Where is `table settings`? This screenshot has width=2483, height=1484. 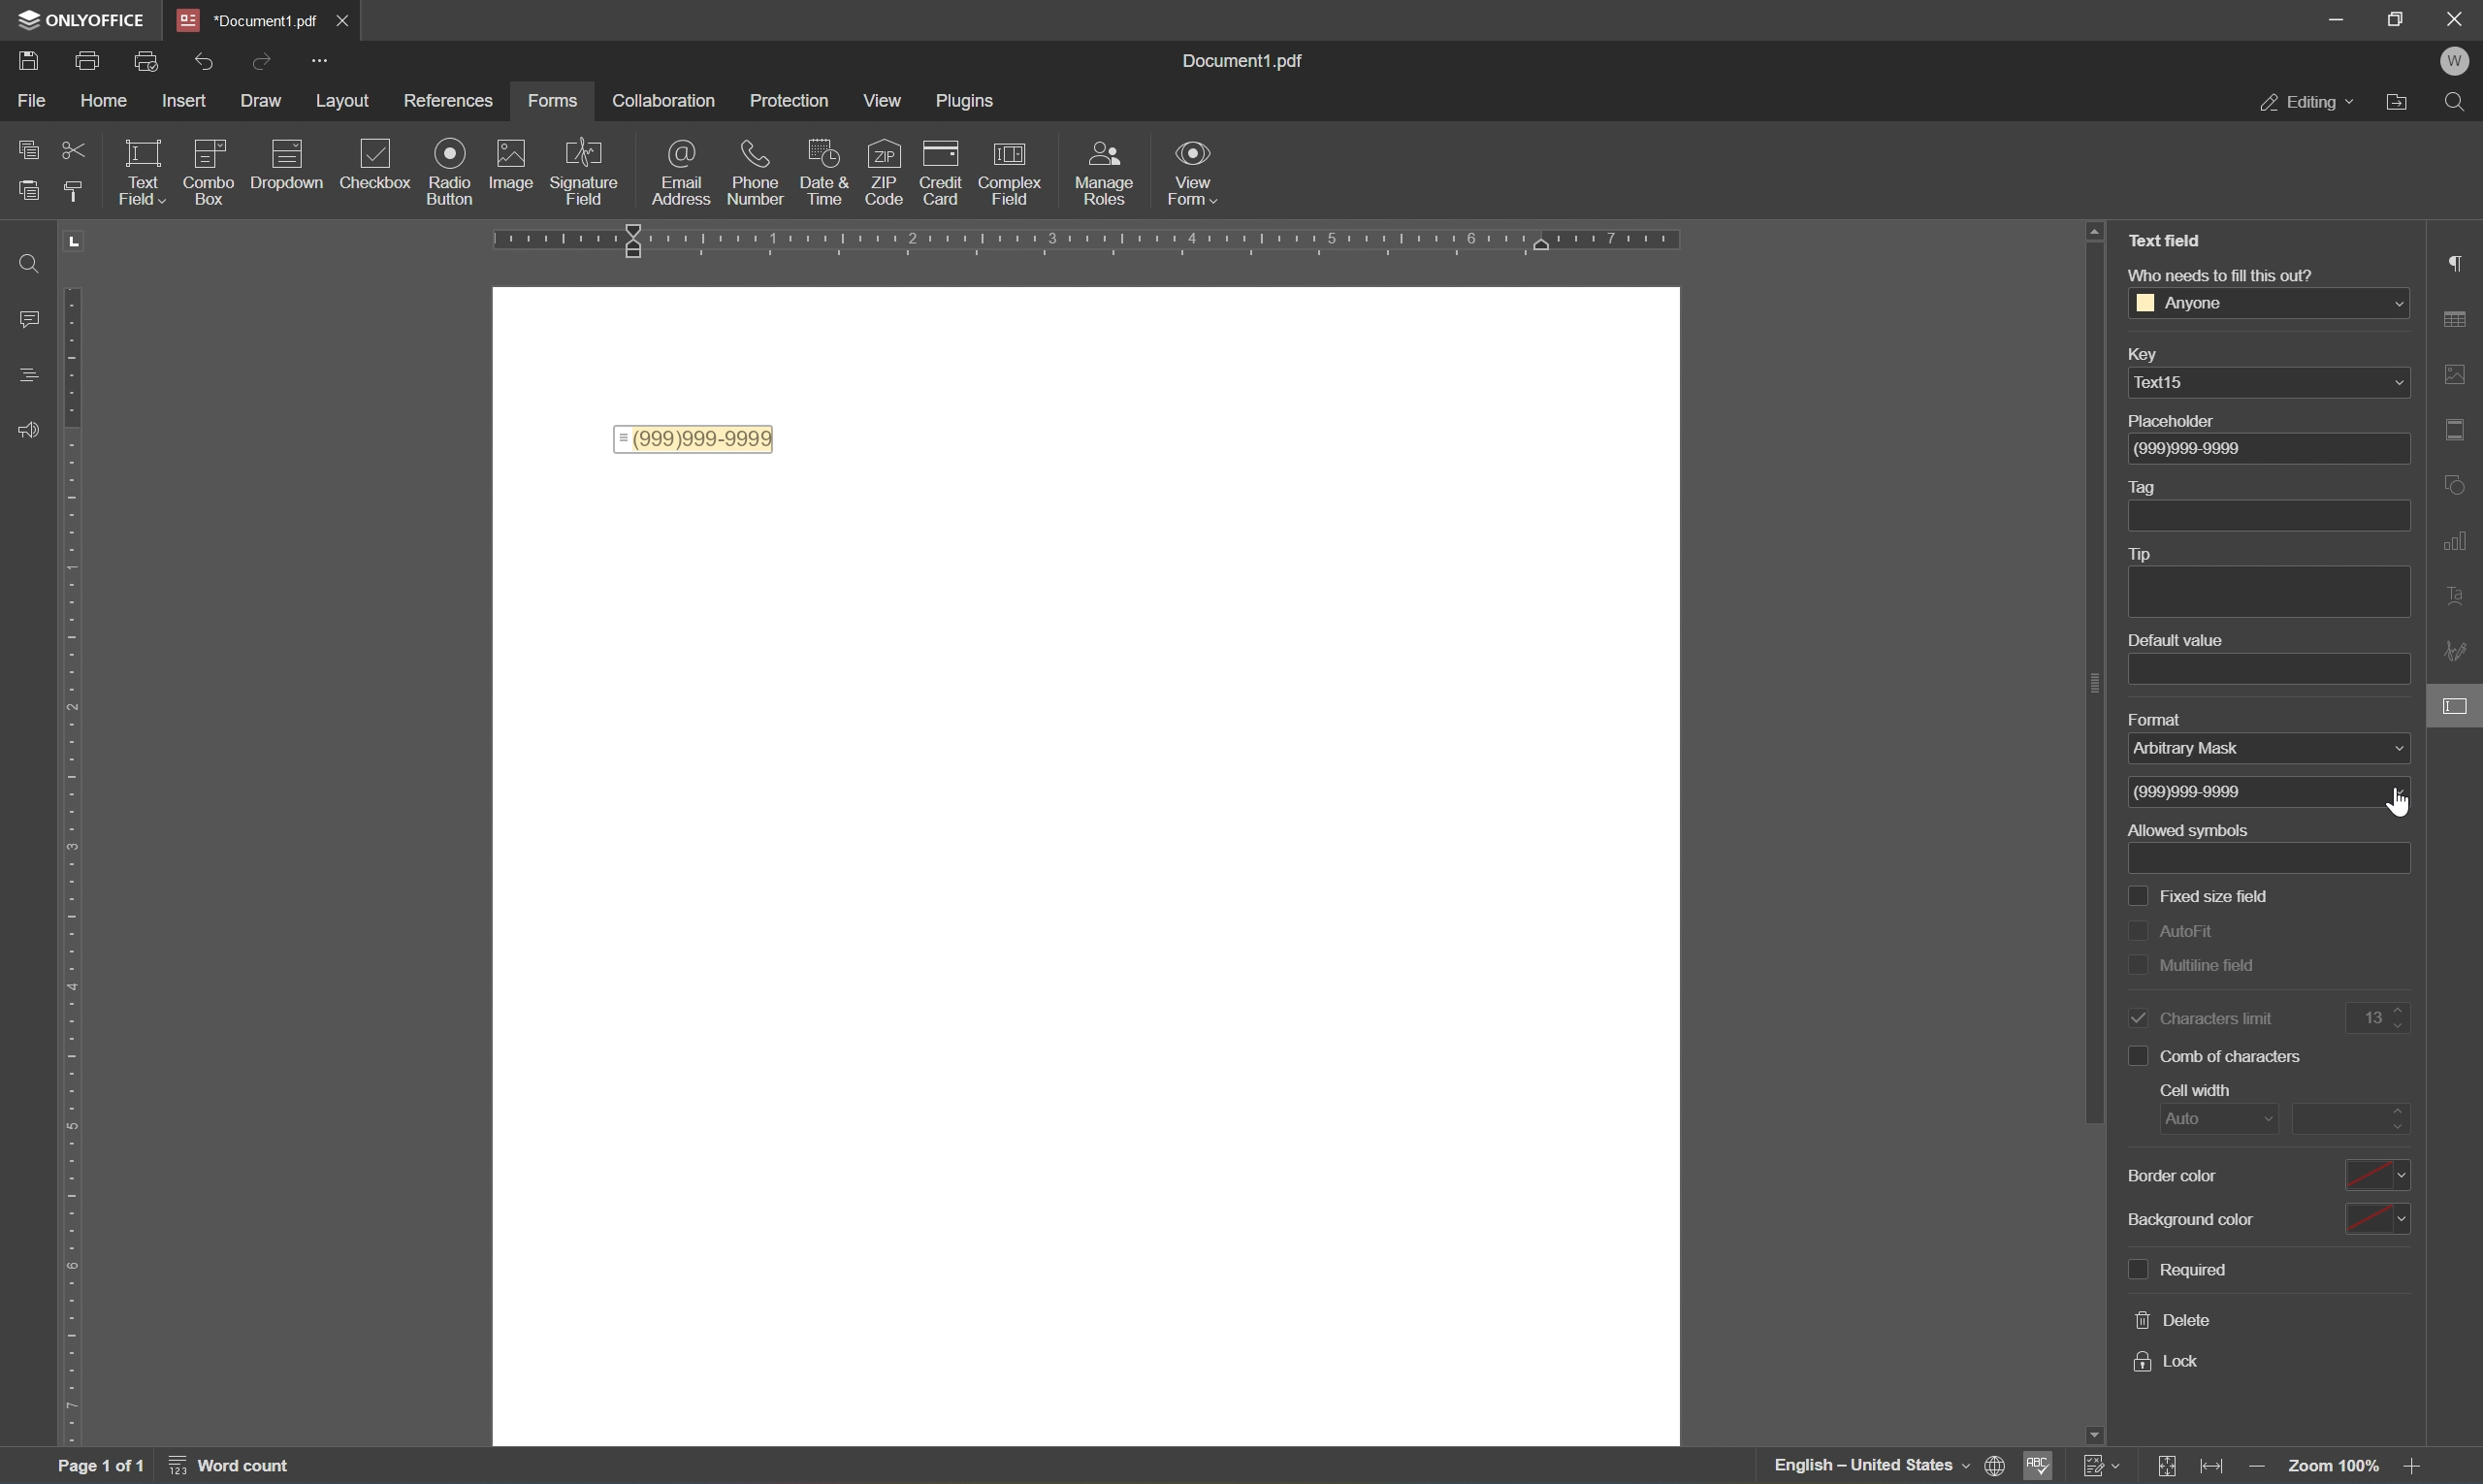 table settings is located at coordinates (2461, 316).